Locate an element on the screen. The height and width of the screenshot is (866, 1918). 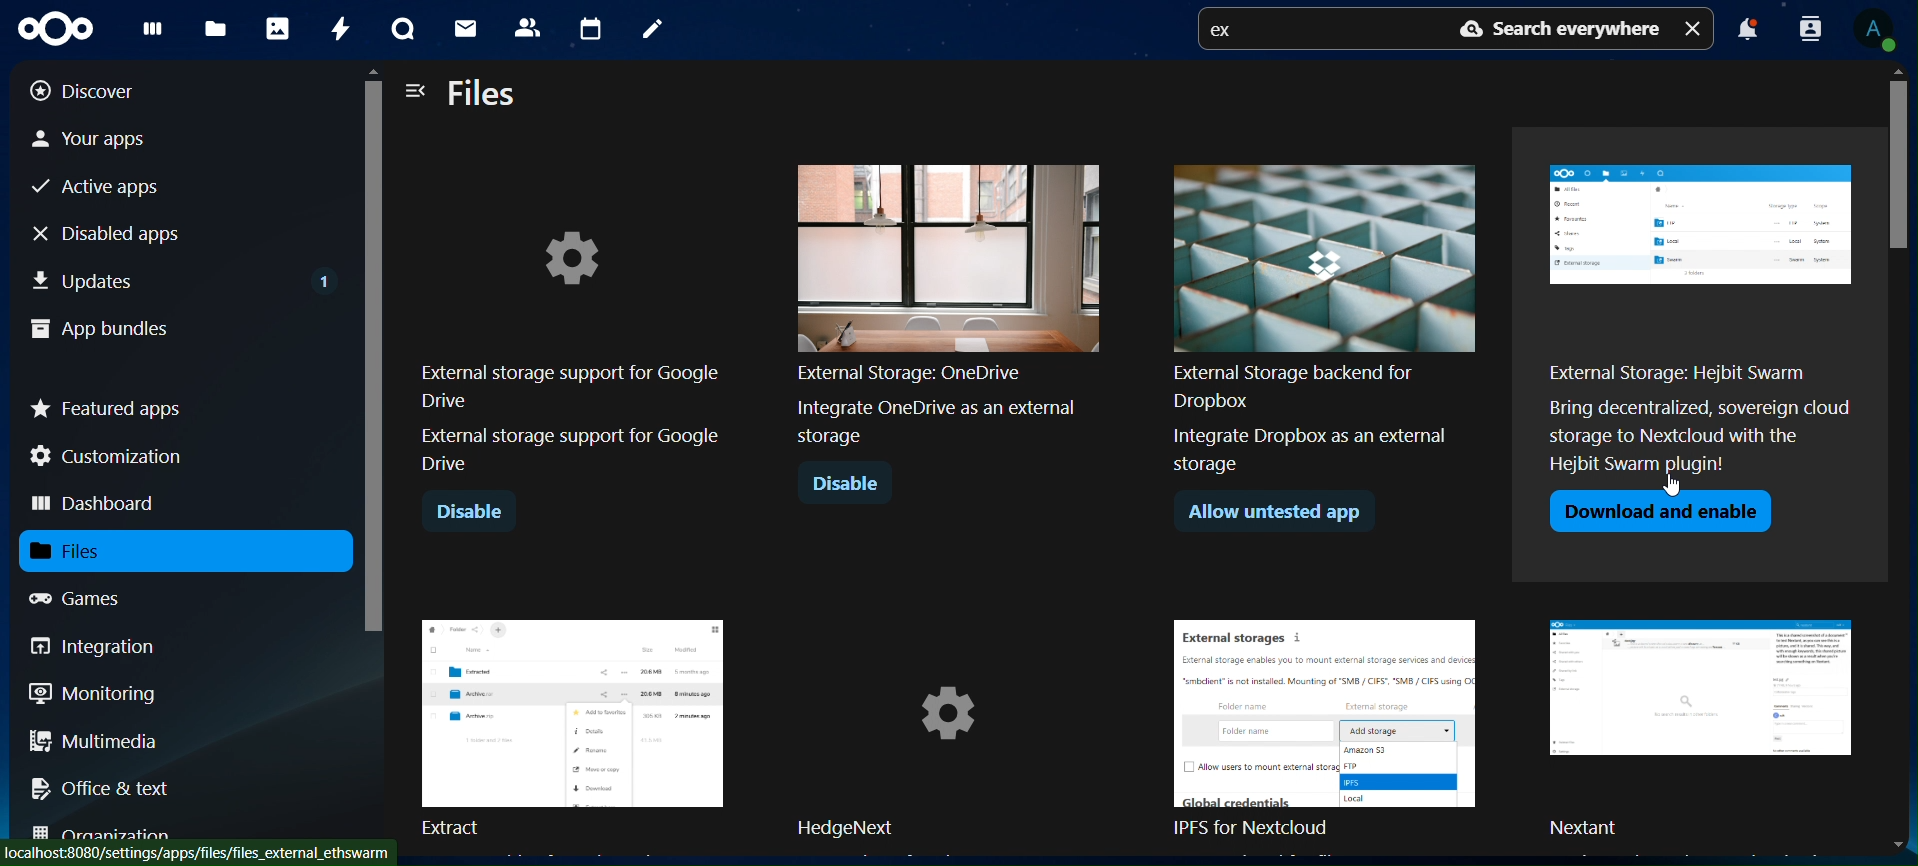
search profile is located at coordinates (1811, 27).